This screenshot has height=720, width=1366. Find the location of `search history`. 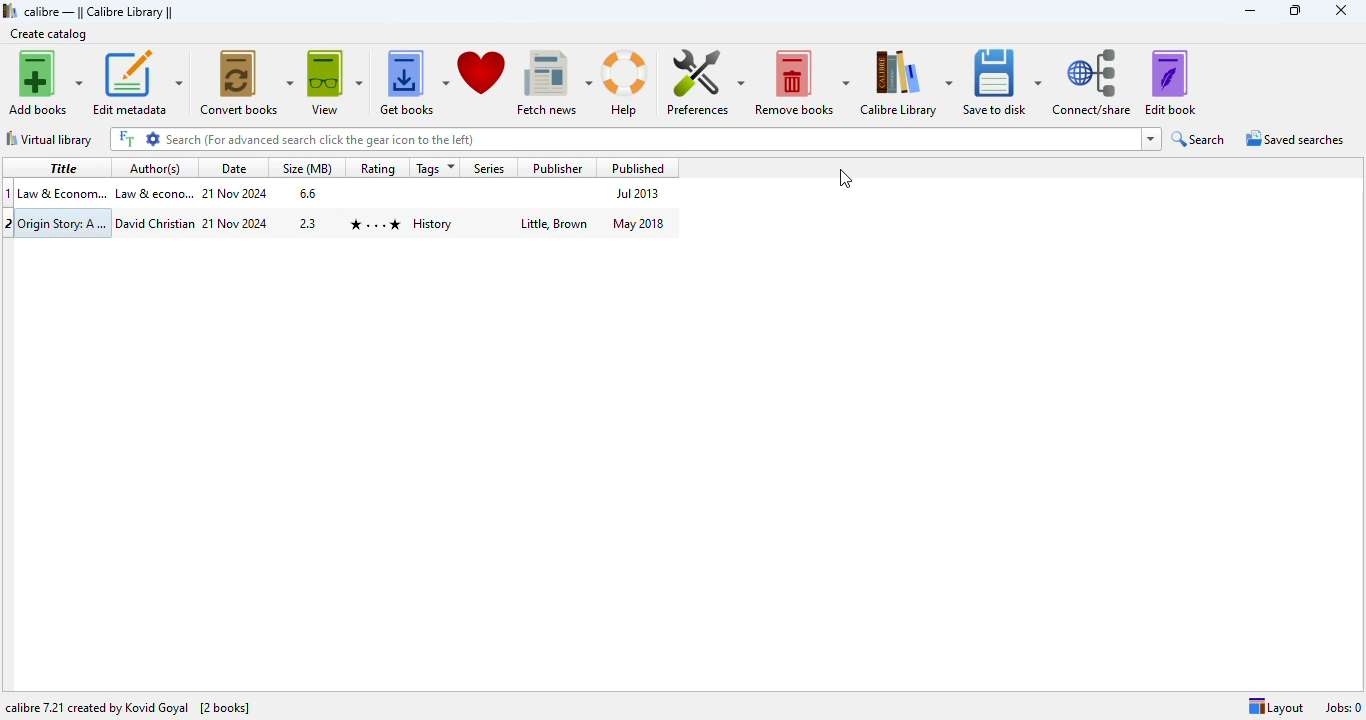

search history is located at coordinates (1151, 138).